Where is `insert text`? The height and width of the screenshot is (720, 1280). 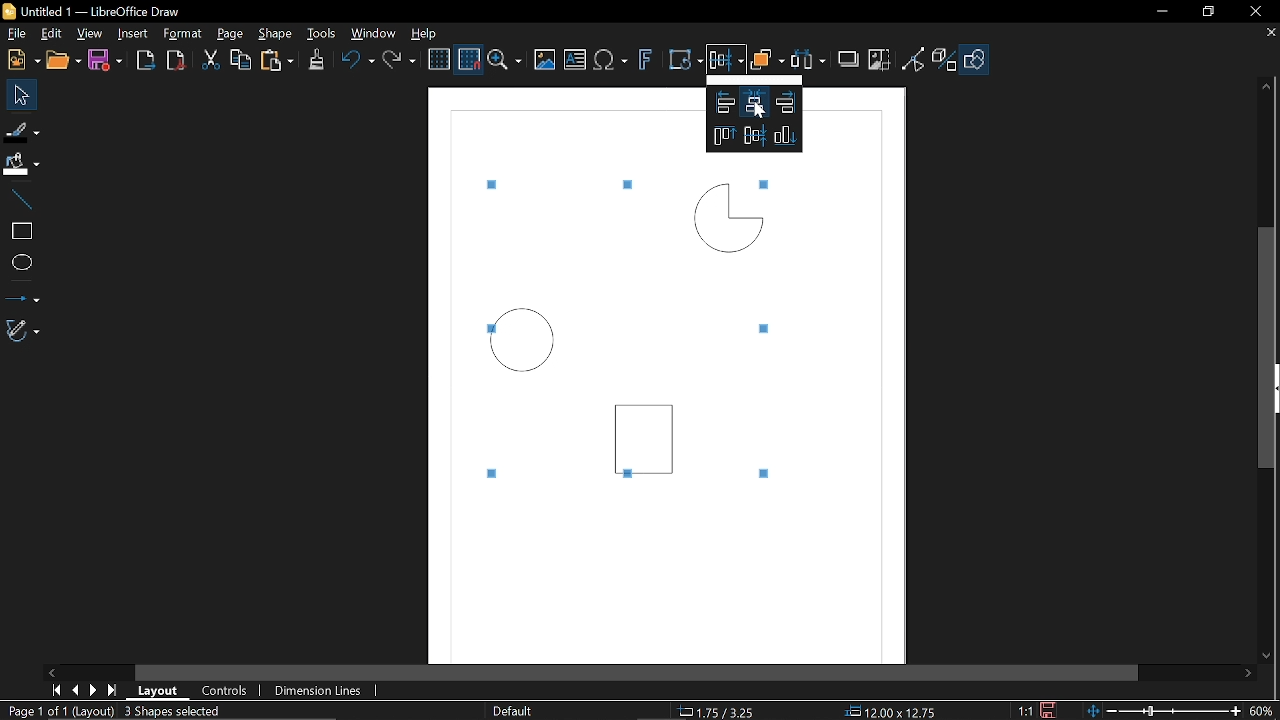
insert text is located at coordinates (575, 59).